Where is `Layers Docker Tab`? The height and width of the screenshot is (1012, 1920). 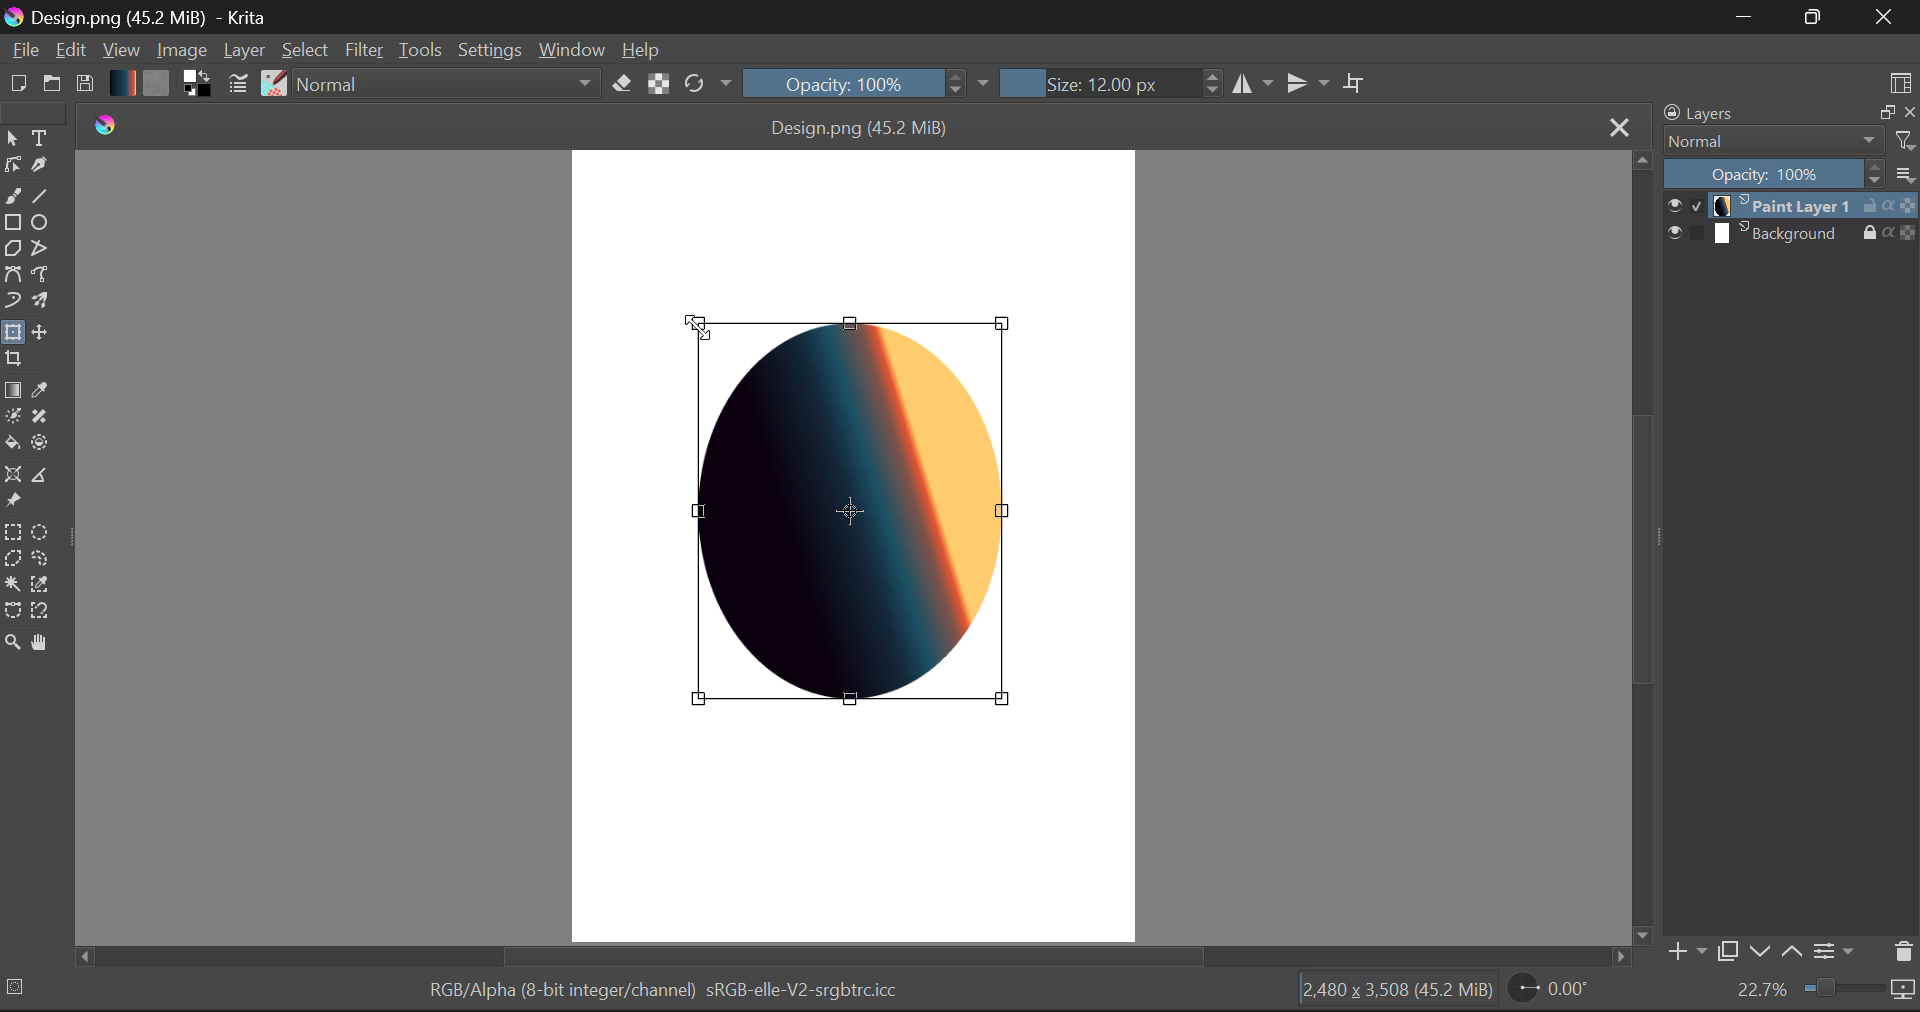
Layers Docker Tab is located at coordinates (1789, 113).